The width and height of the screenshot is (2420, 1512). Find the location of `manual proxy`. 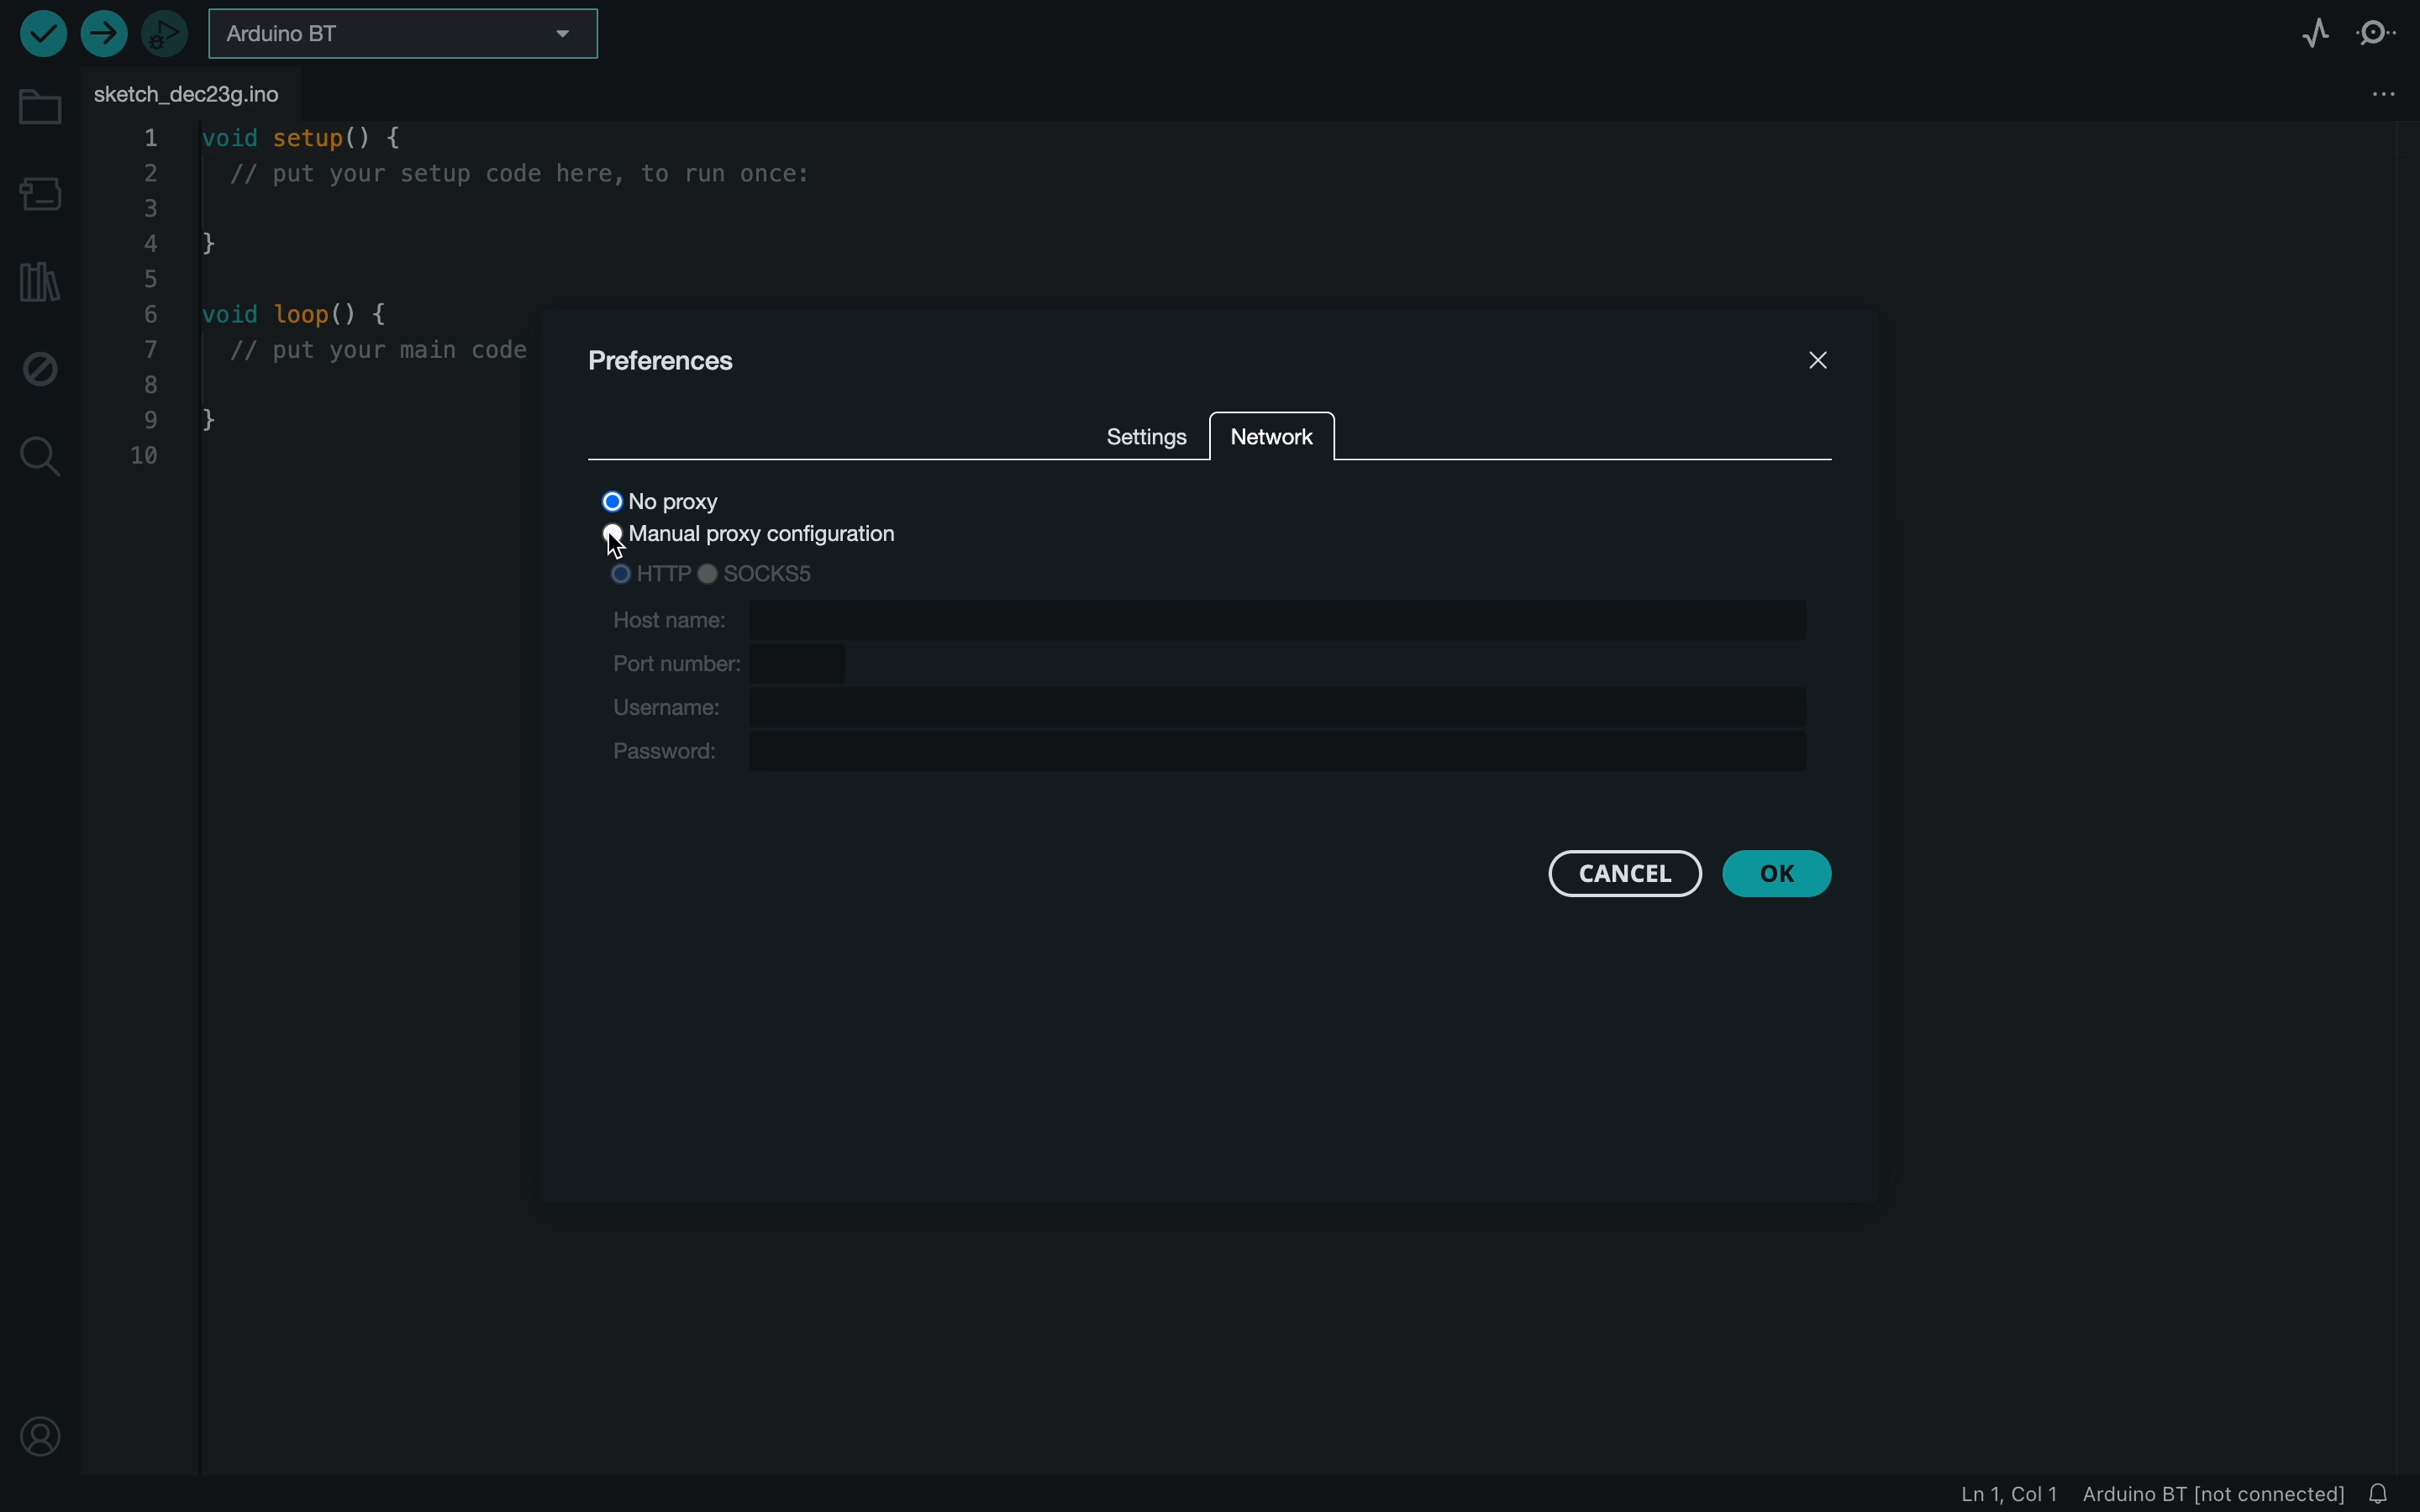

manual proxy is located at coordinates (847, 537).